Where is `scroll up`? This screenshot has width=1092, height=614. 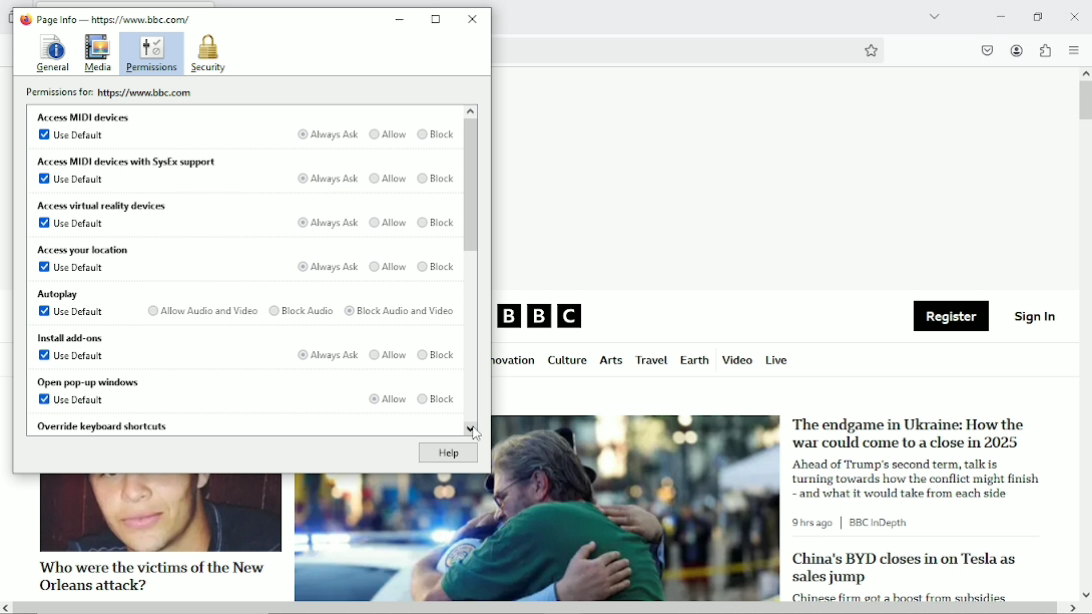 scroll up is located at coordinates (470, 111).